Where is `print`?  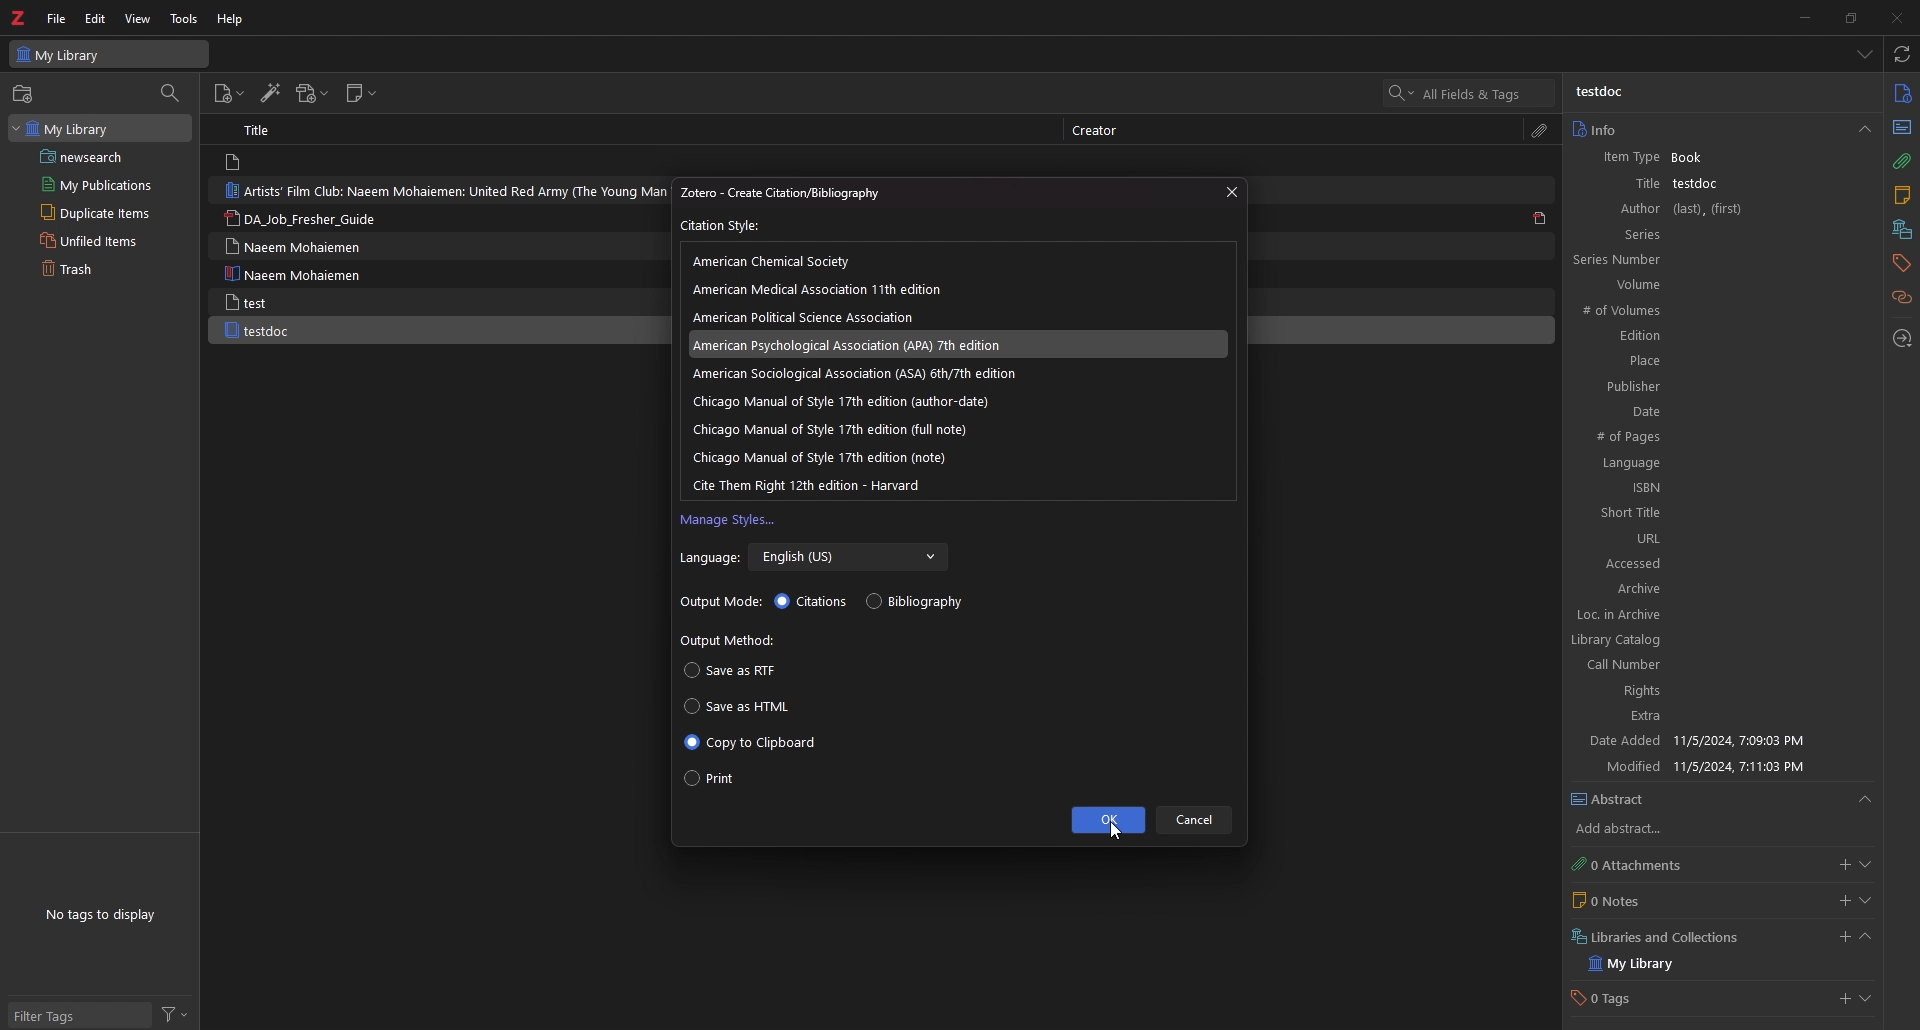 print is located at coordinates (710, 781).